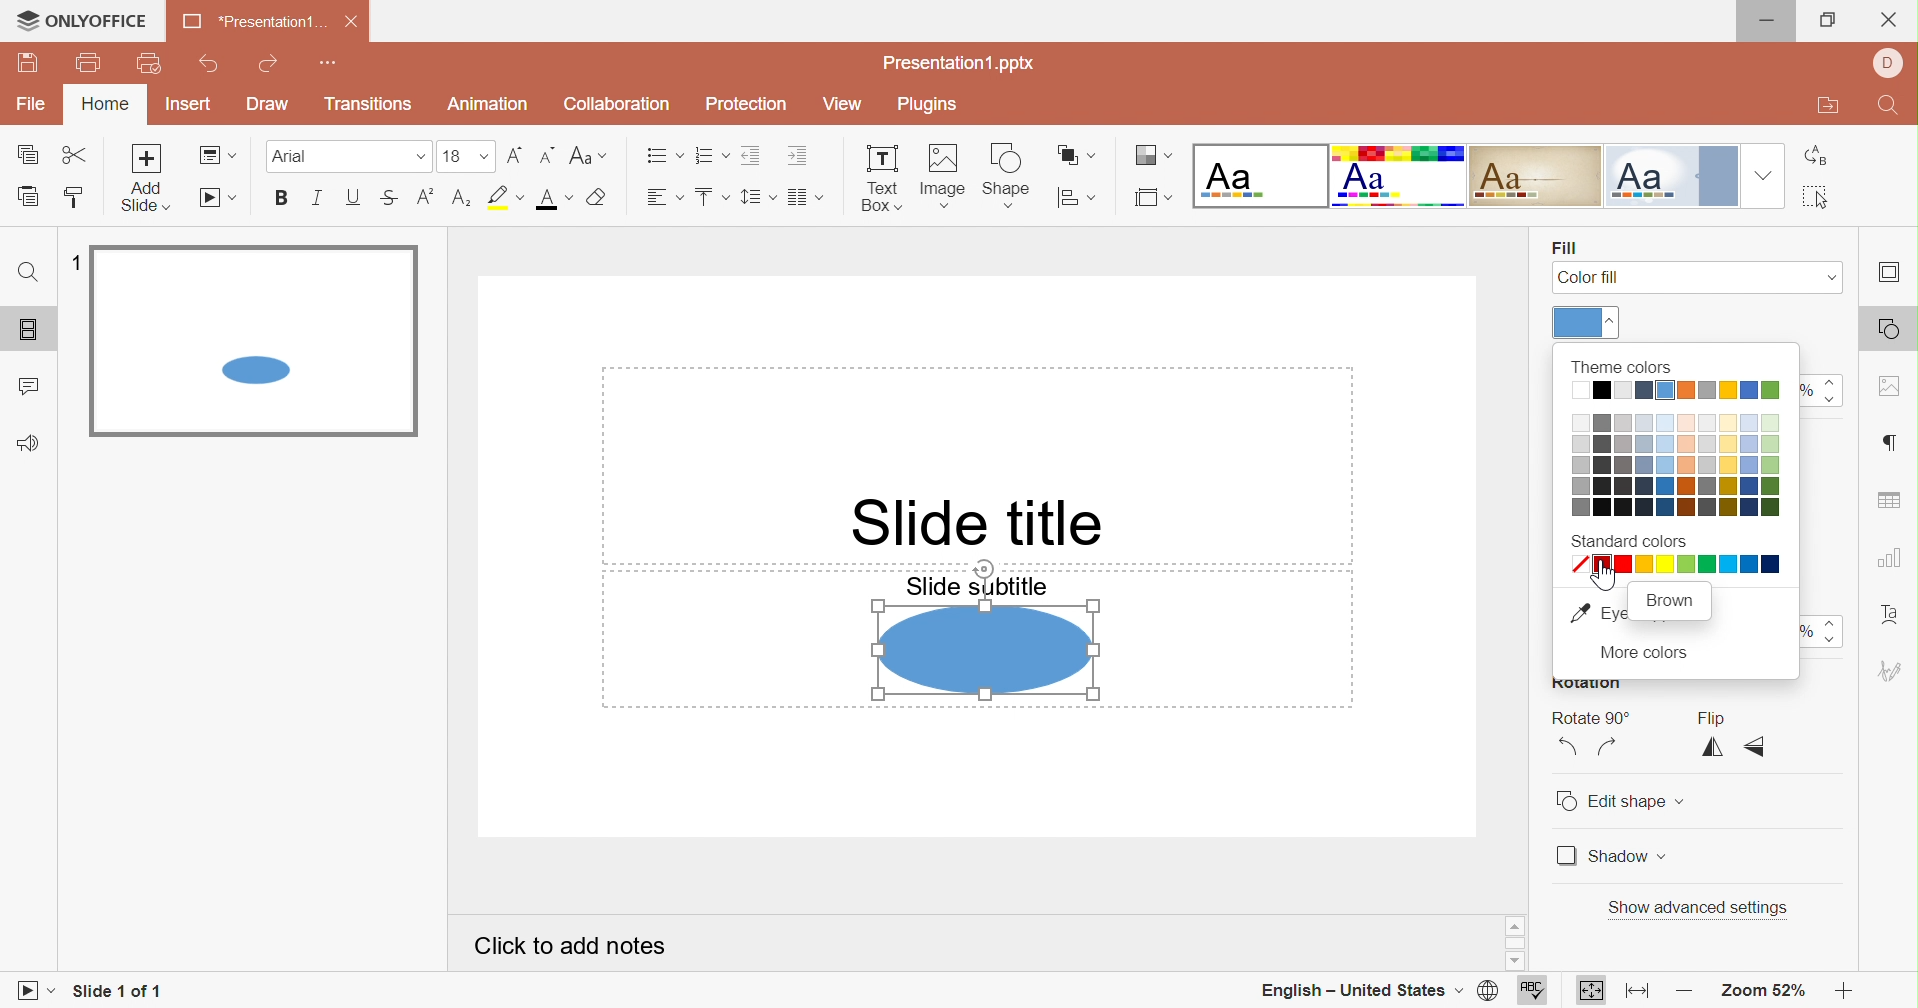 The height and width of the screenshot is (1008, 1918). Describe the element at coordinates (1889, 108) in the screenshot. I see `Find` at that location.